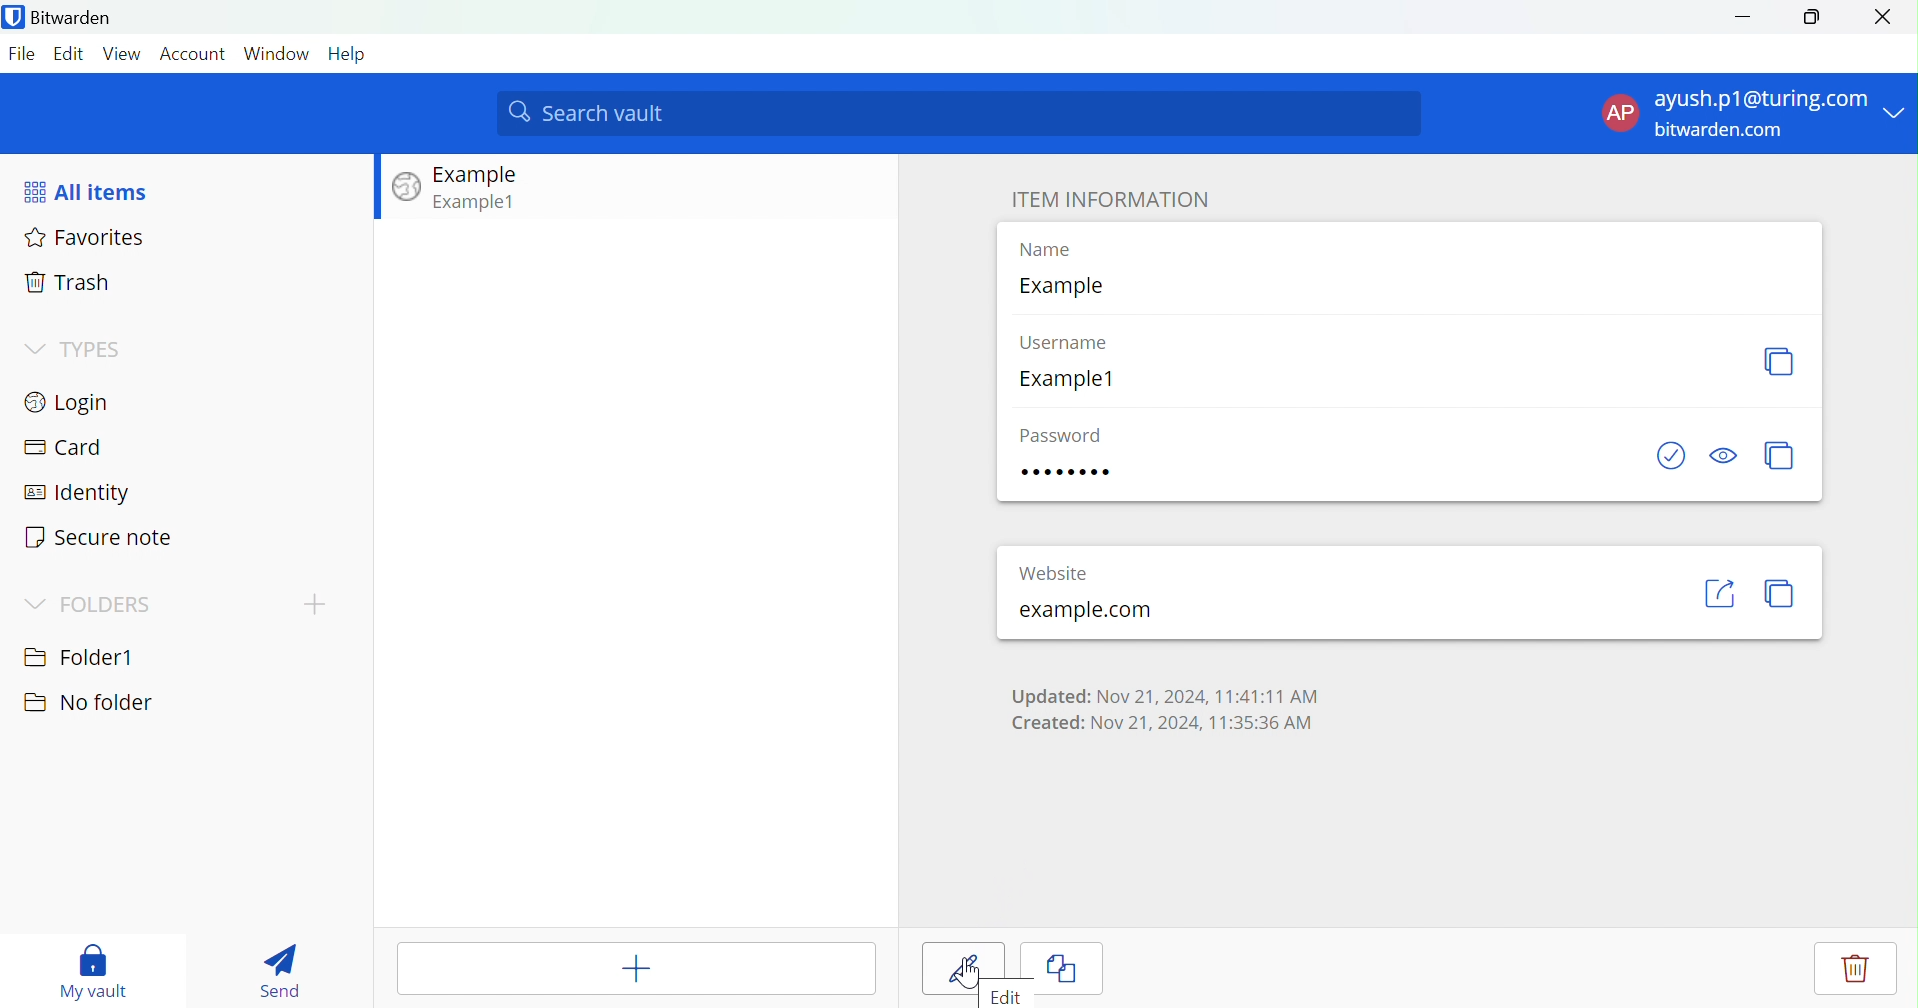 The width and height of the screenshot is (1918, 1008). Describe the element at coordinates (638, 968) in the screenshot. I see `Add Item` at that location.